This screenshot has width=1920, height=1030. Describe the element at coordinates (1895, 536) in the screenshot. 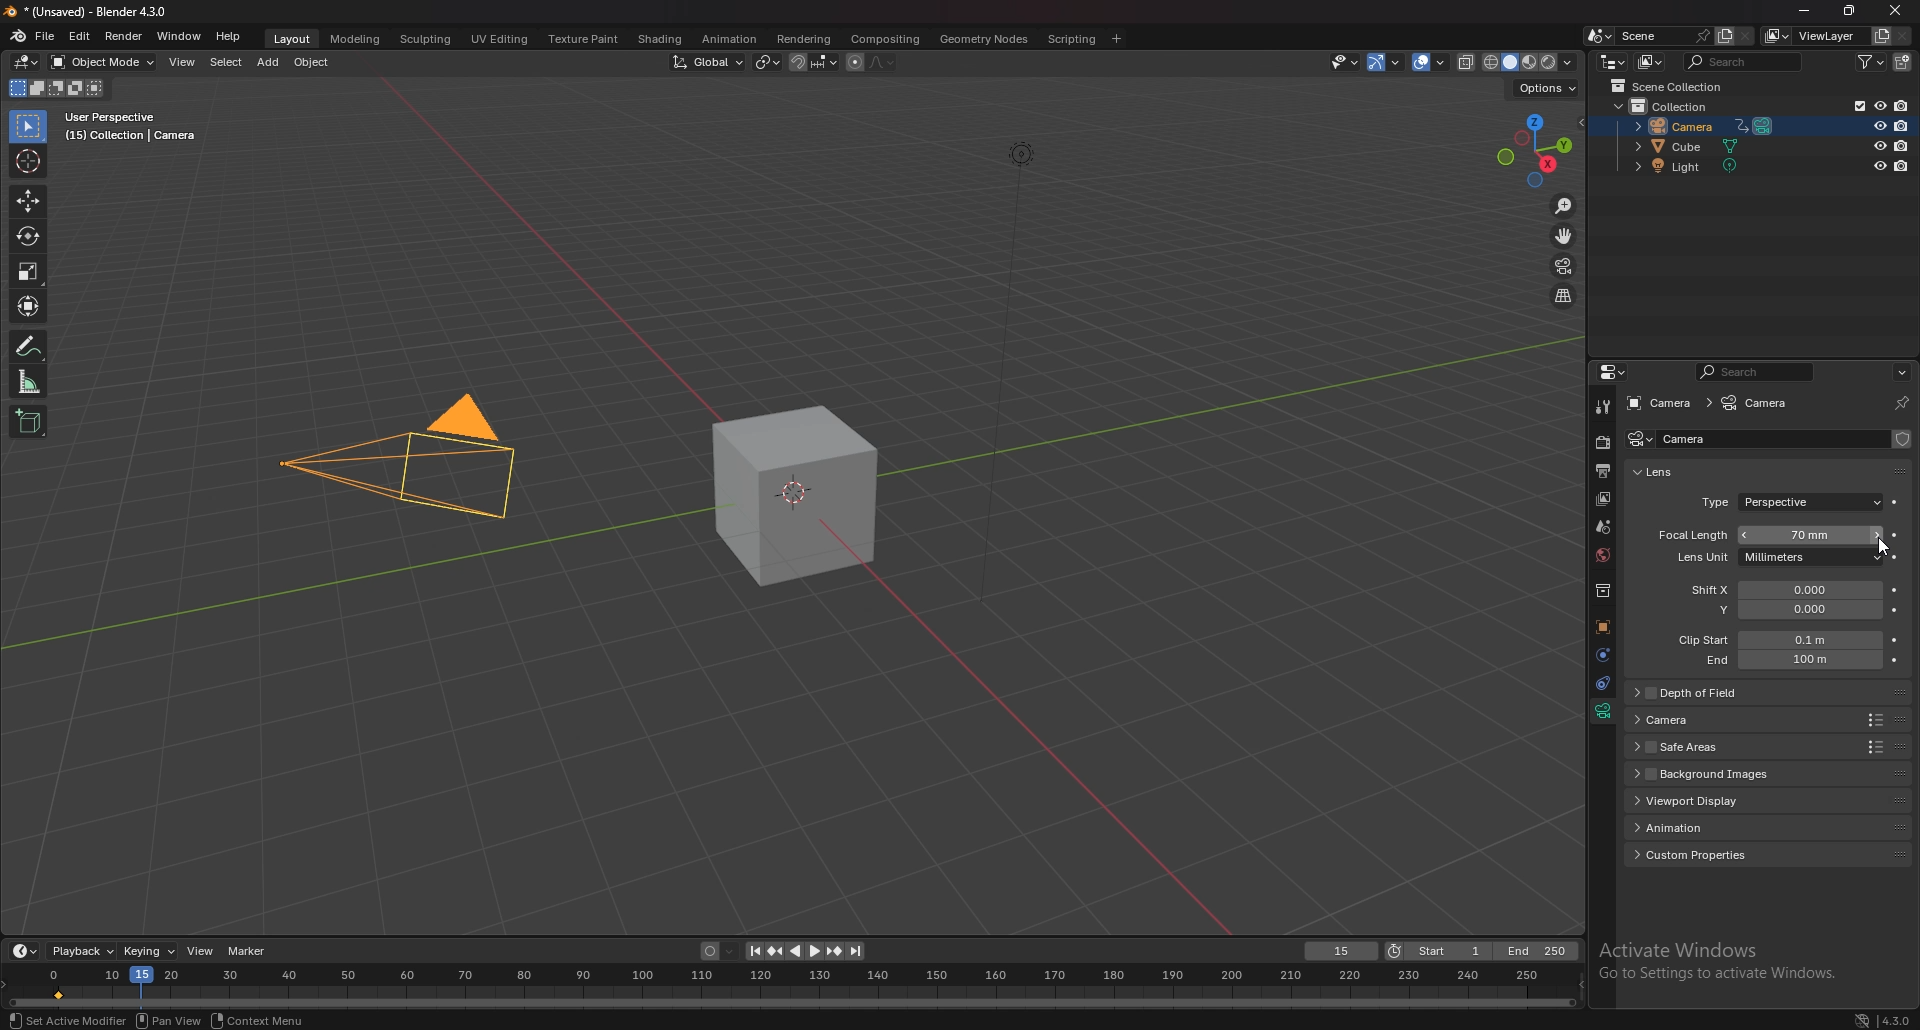

I see `animate property` at that location.